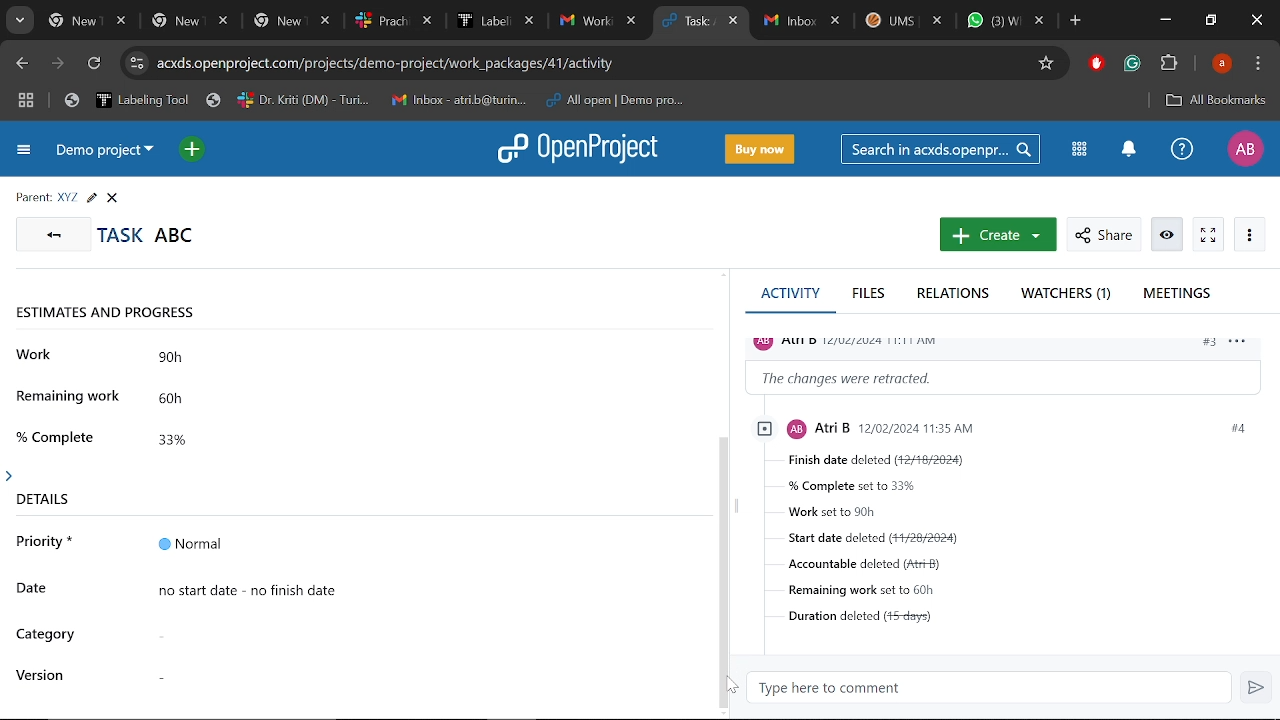 The width and height of the screenshot is (1280, 720). What do you see at coordinates (735, 23) in the screenshot?
I see `Close current tab` at bounding box center [735, 23].